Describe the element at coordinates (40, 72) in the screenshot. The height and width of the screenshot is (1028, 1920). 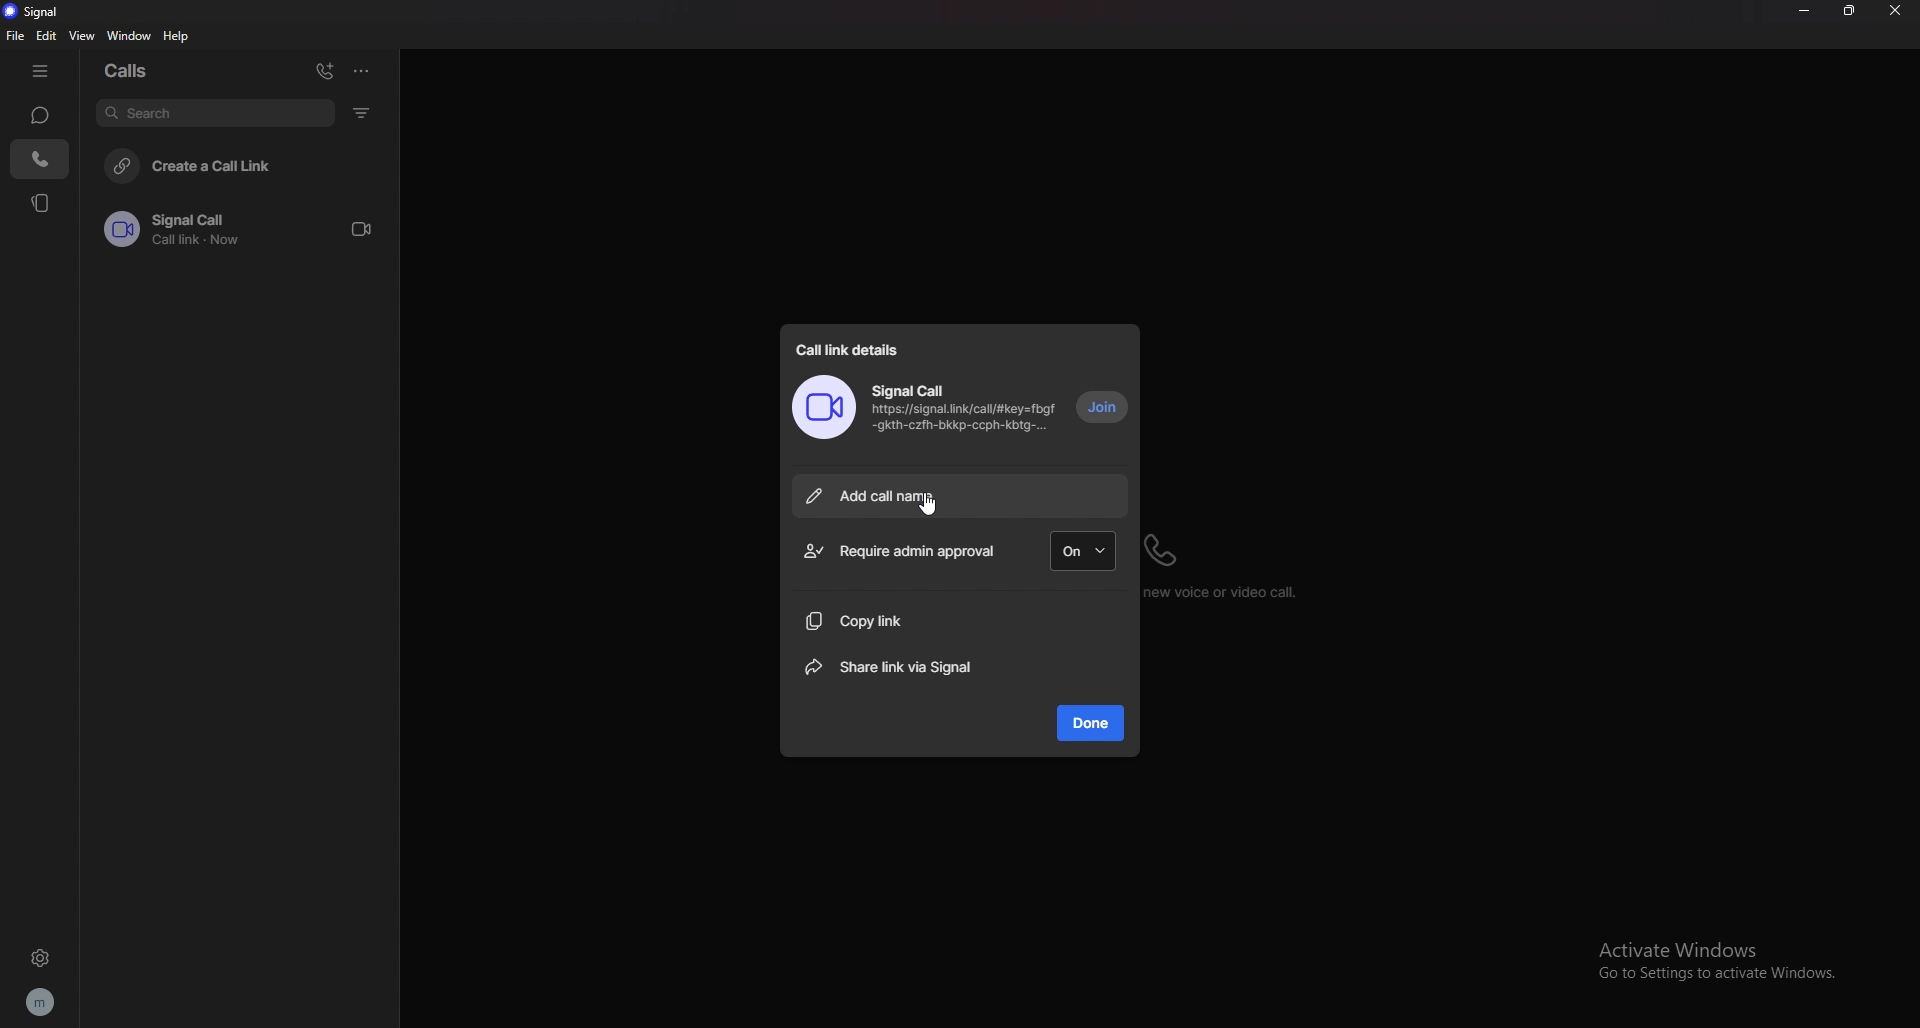
I see `hide tab` at that location.